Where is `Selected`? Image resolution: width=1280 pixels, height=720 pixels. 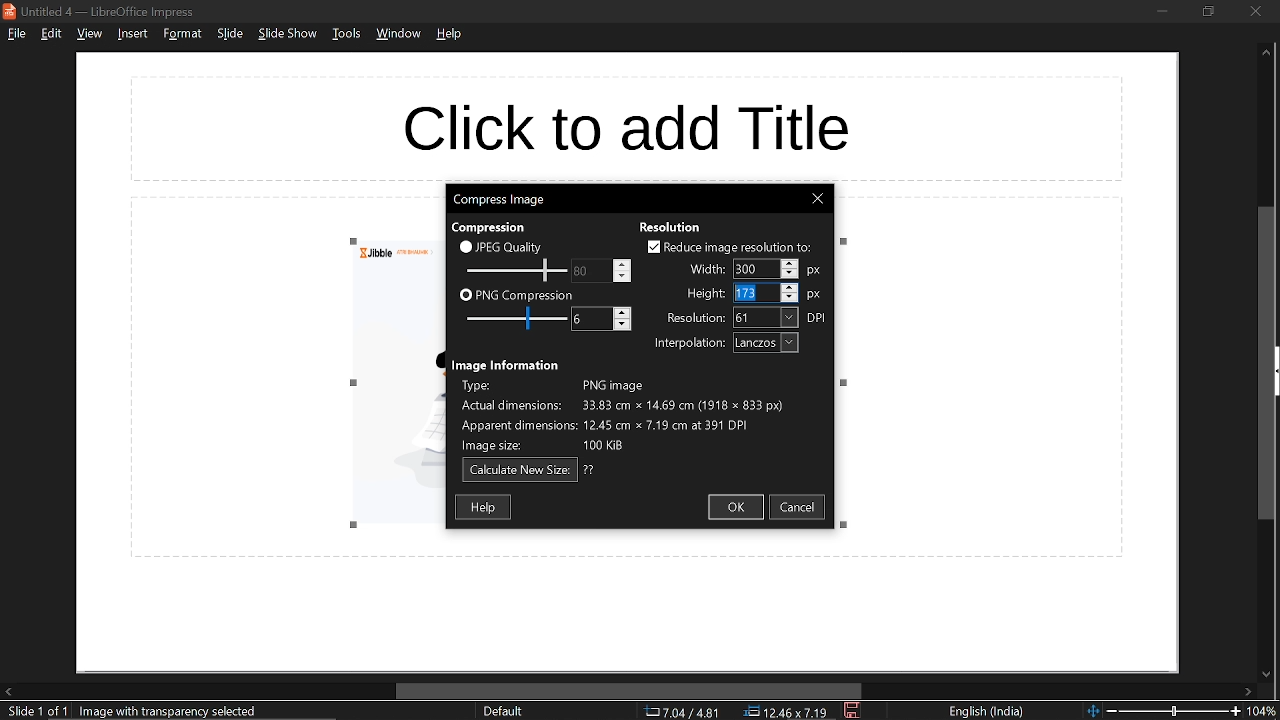 Selected is located at coordinates (749, 269).